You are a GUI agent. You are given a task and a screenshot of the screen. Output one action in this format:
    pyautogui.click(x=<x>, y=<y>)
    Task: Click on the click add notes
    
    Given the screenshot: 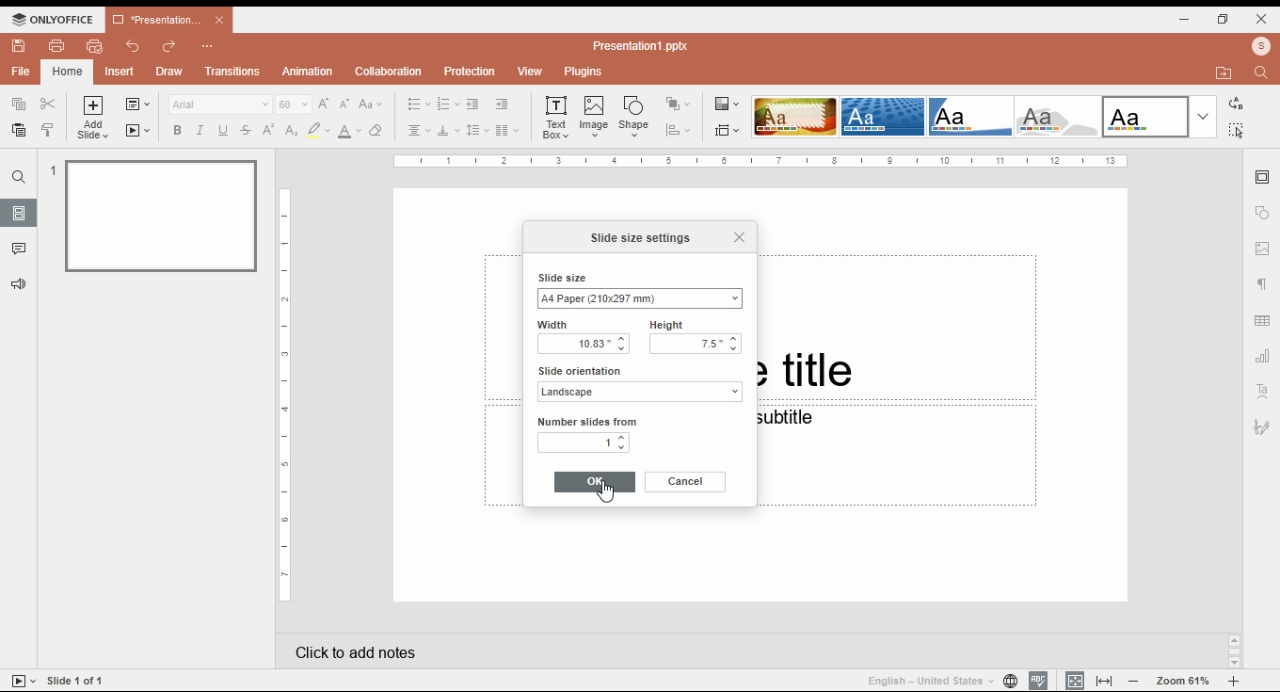 What is the action you would take?
    pyautogui.click(x=352, y=648)
    